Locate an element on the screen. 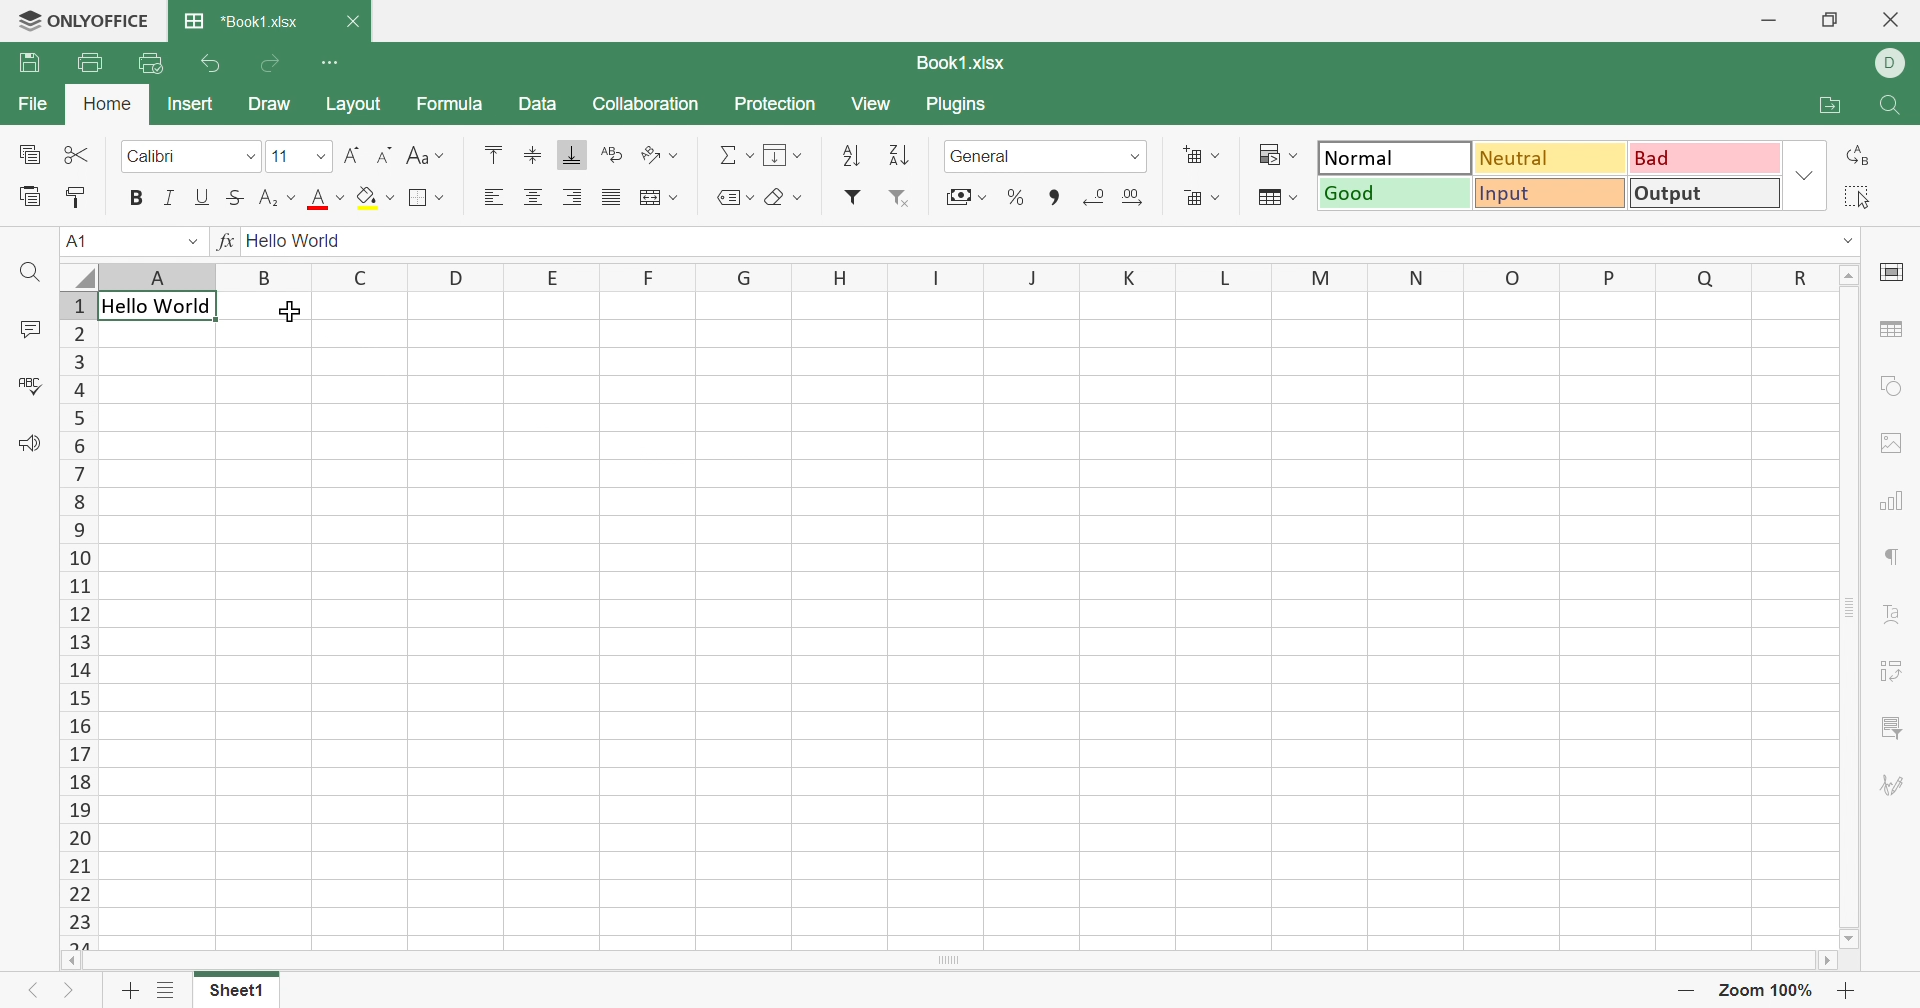 This screenshot has width=1920, height=1008. Wrap text is located at coordinates (658, 198).